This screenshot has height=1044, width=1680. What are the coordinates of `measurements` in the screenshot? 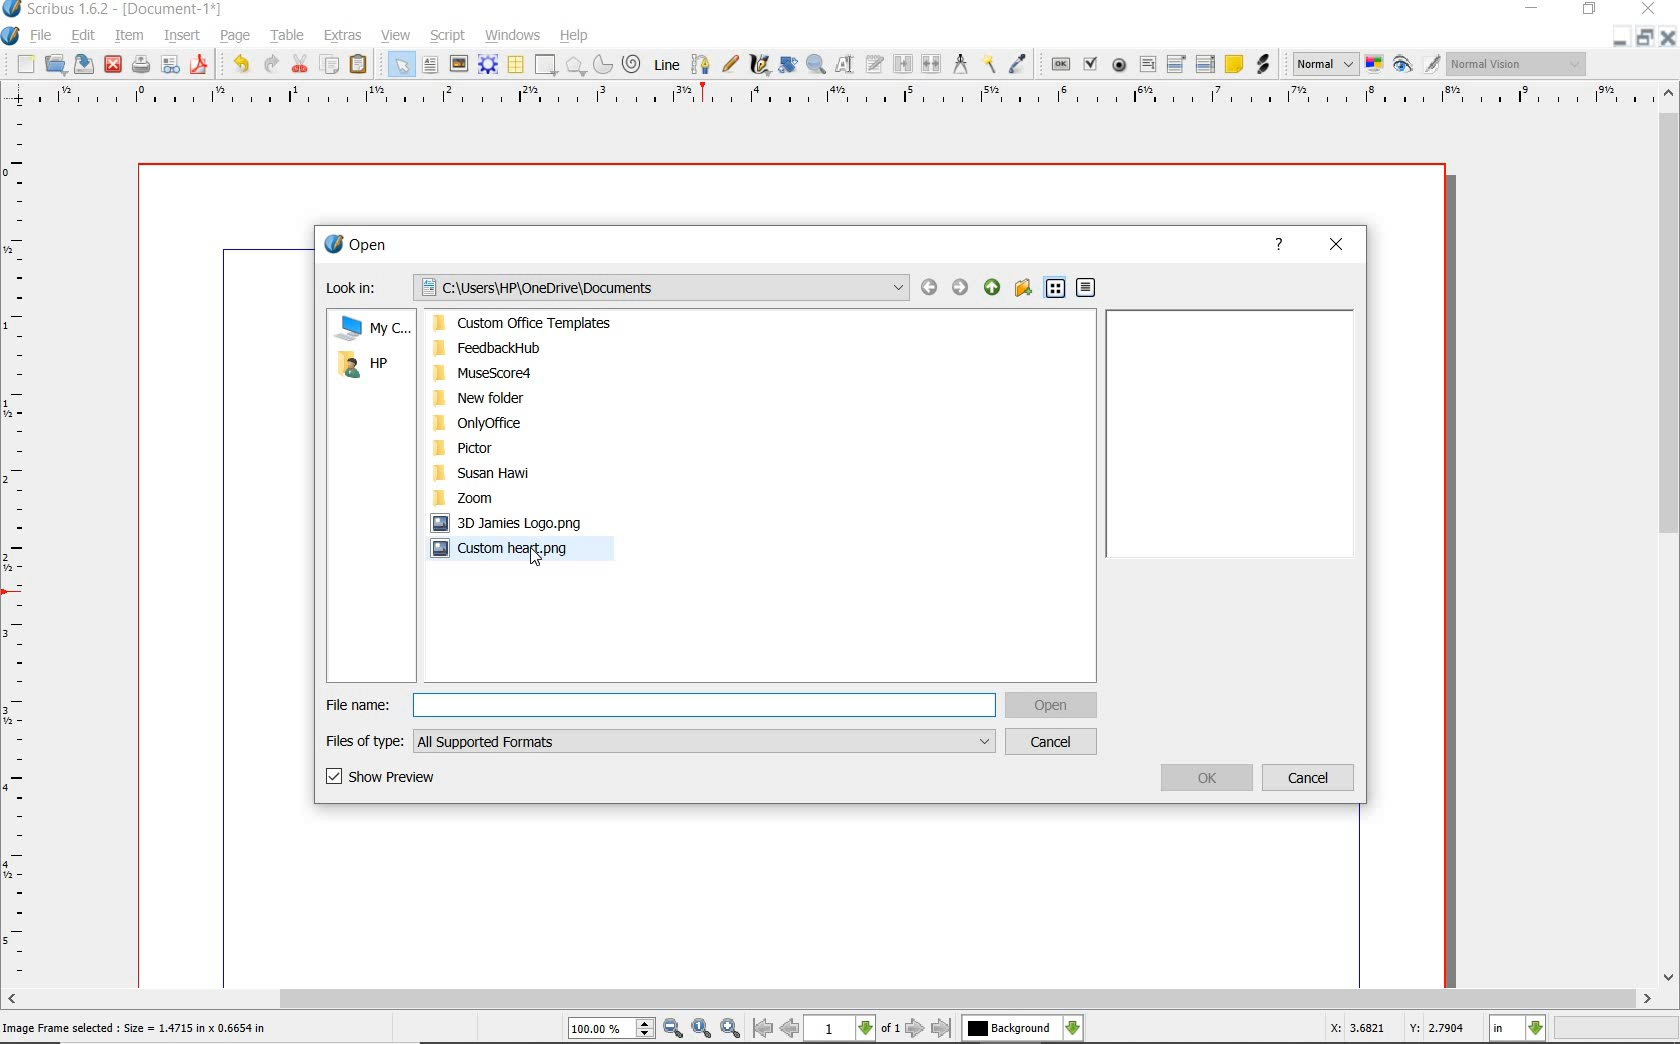 It's located at (961, 64).